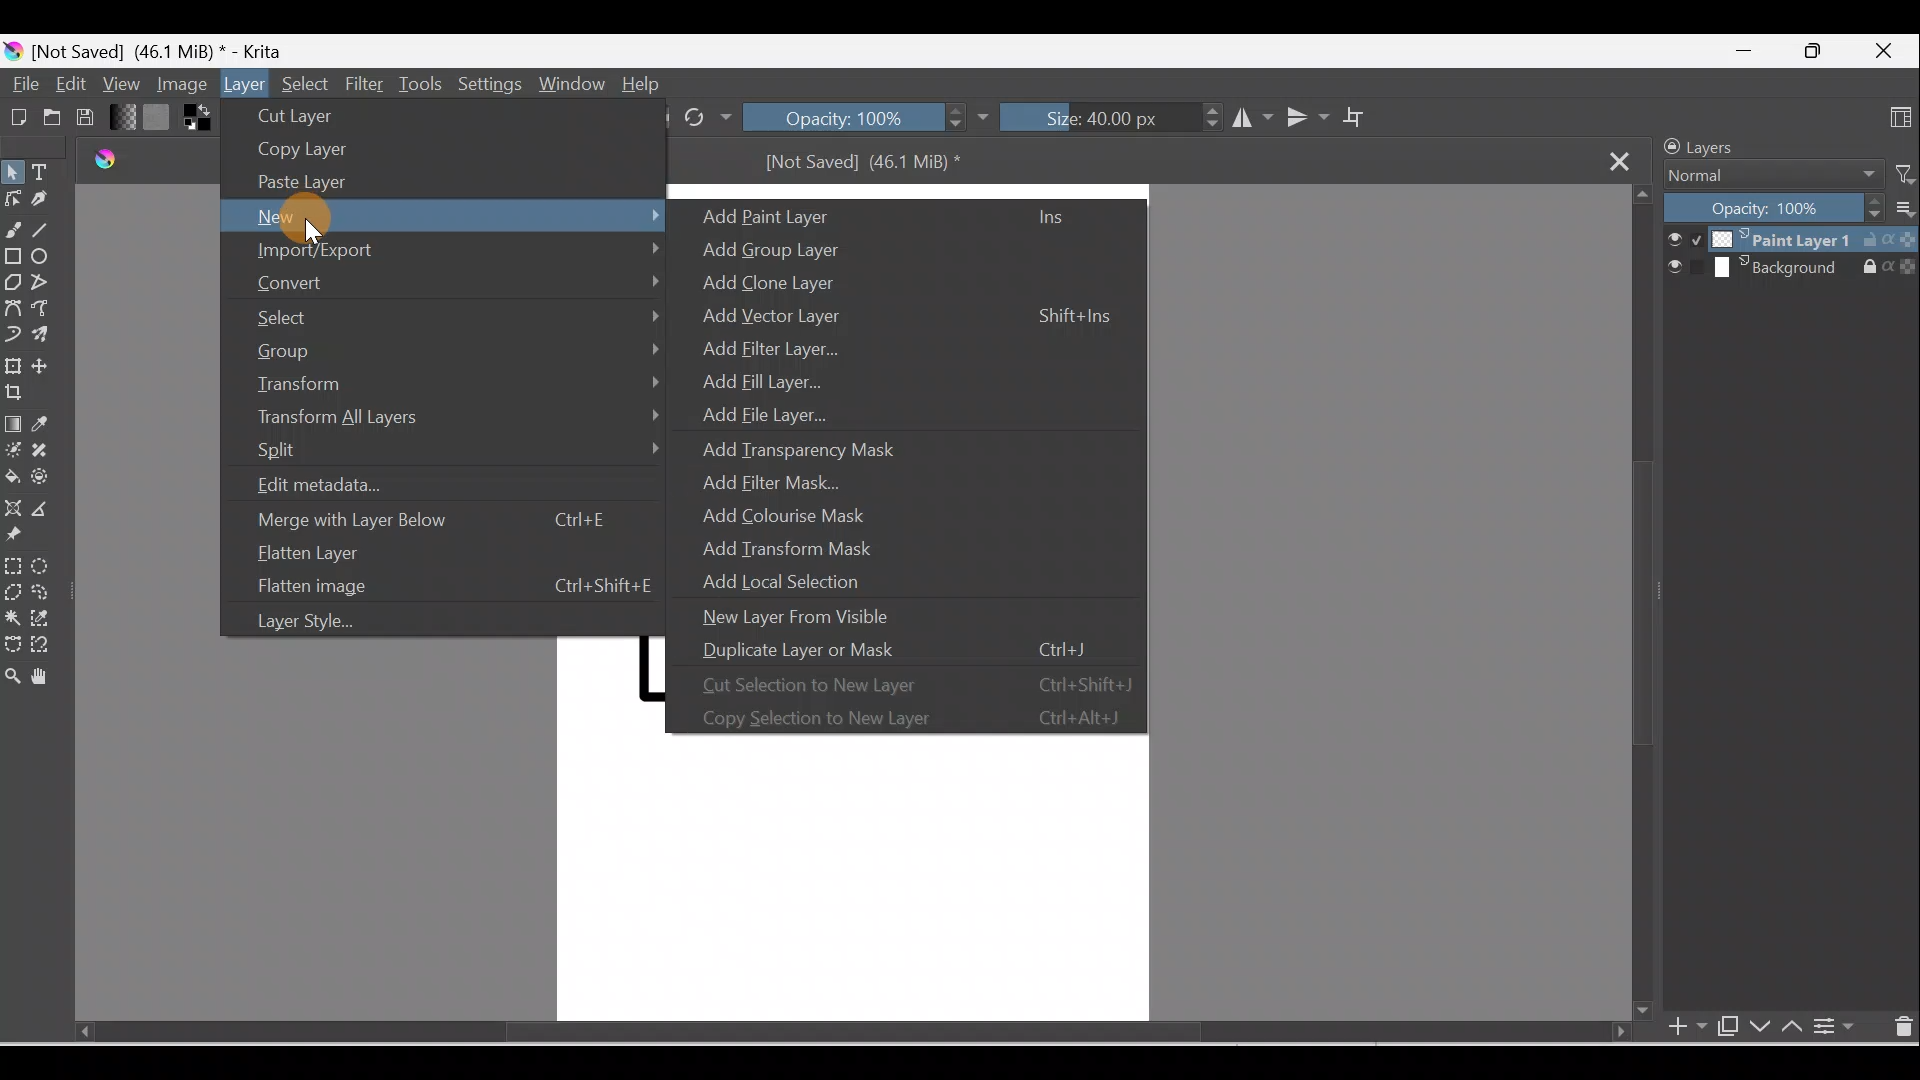  I want to click on Opacity: 100%, so click(866, 119).